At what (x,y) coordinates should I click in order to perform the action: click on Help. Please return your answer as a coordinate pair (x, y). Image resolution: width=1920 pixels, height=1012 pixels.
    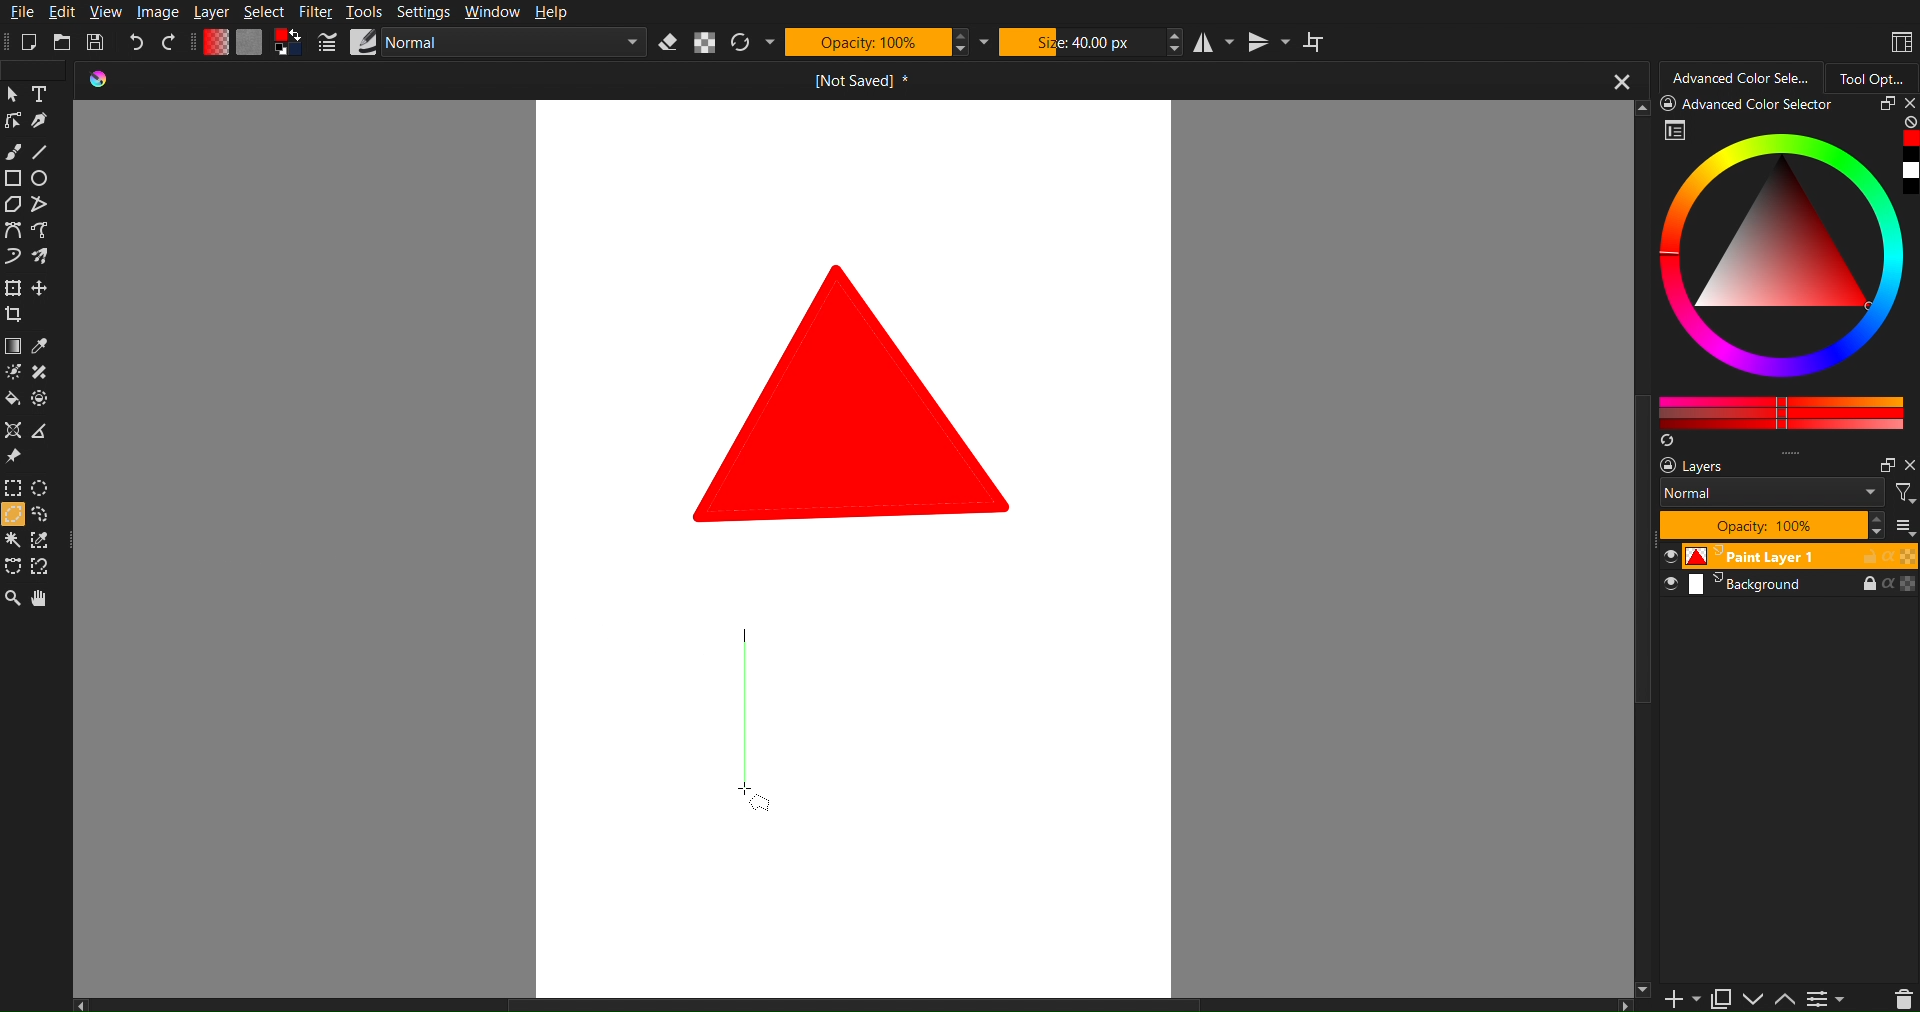
    Looking at the image, I should click on (552, 14).